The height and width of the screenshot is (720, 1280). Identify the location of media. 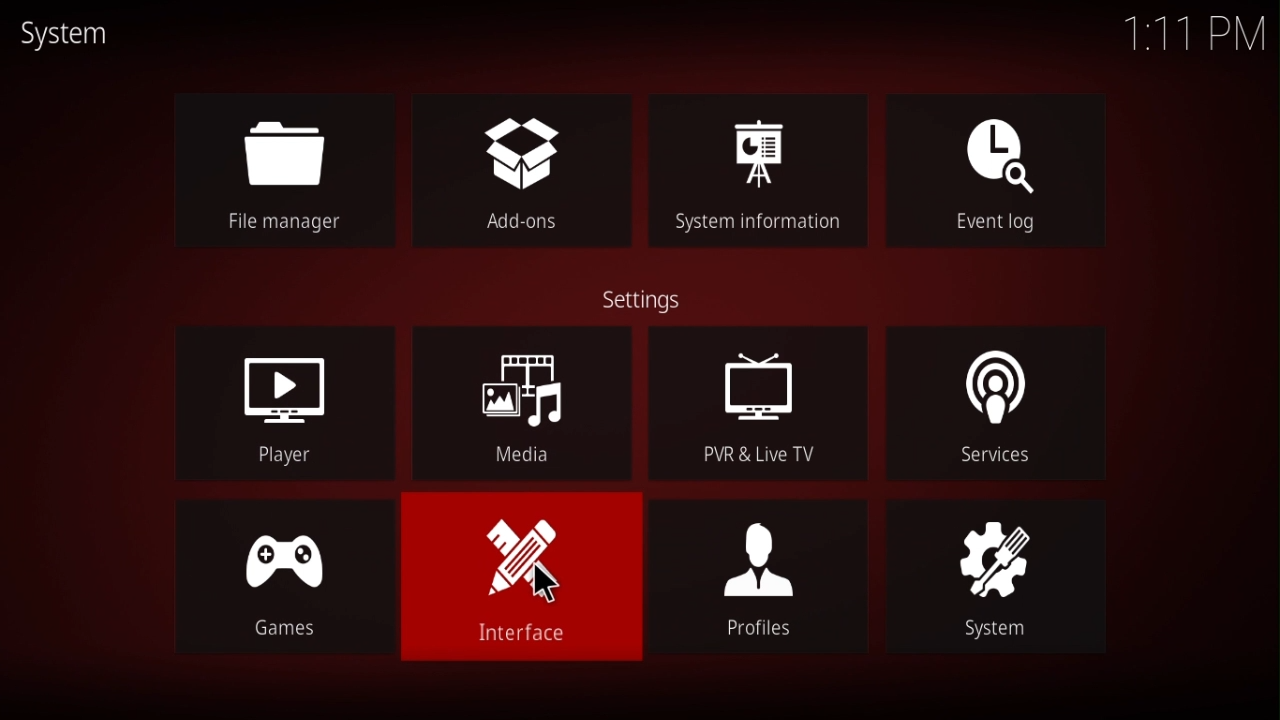
(523, 404).